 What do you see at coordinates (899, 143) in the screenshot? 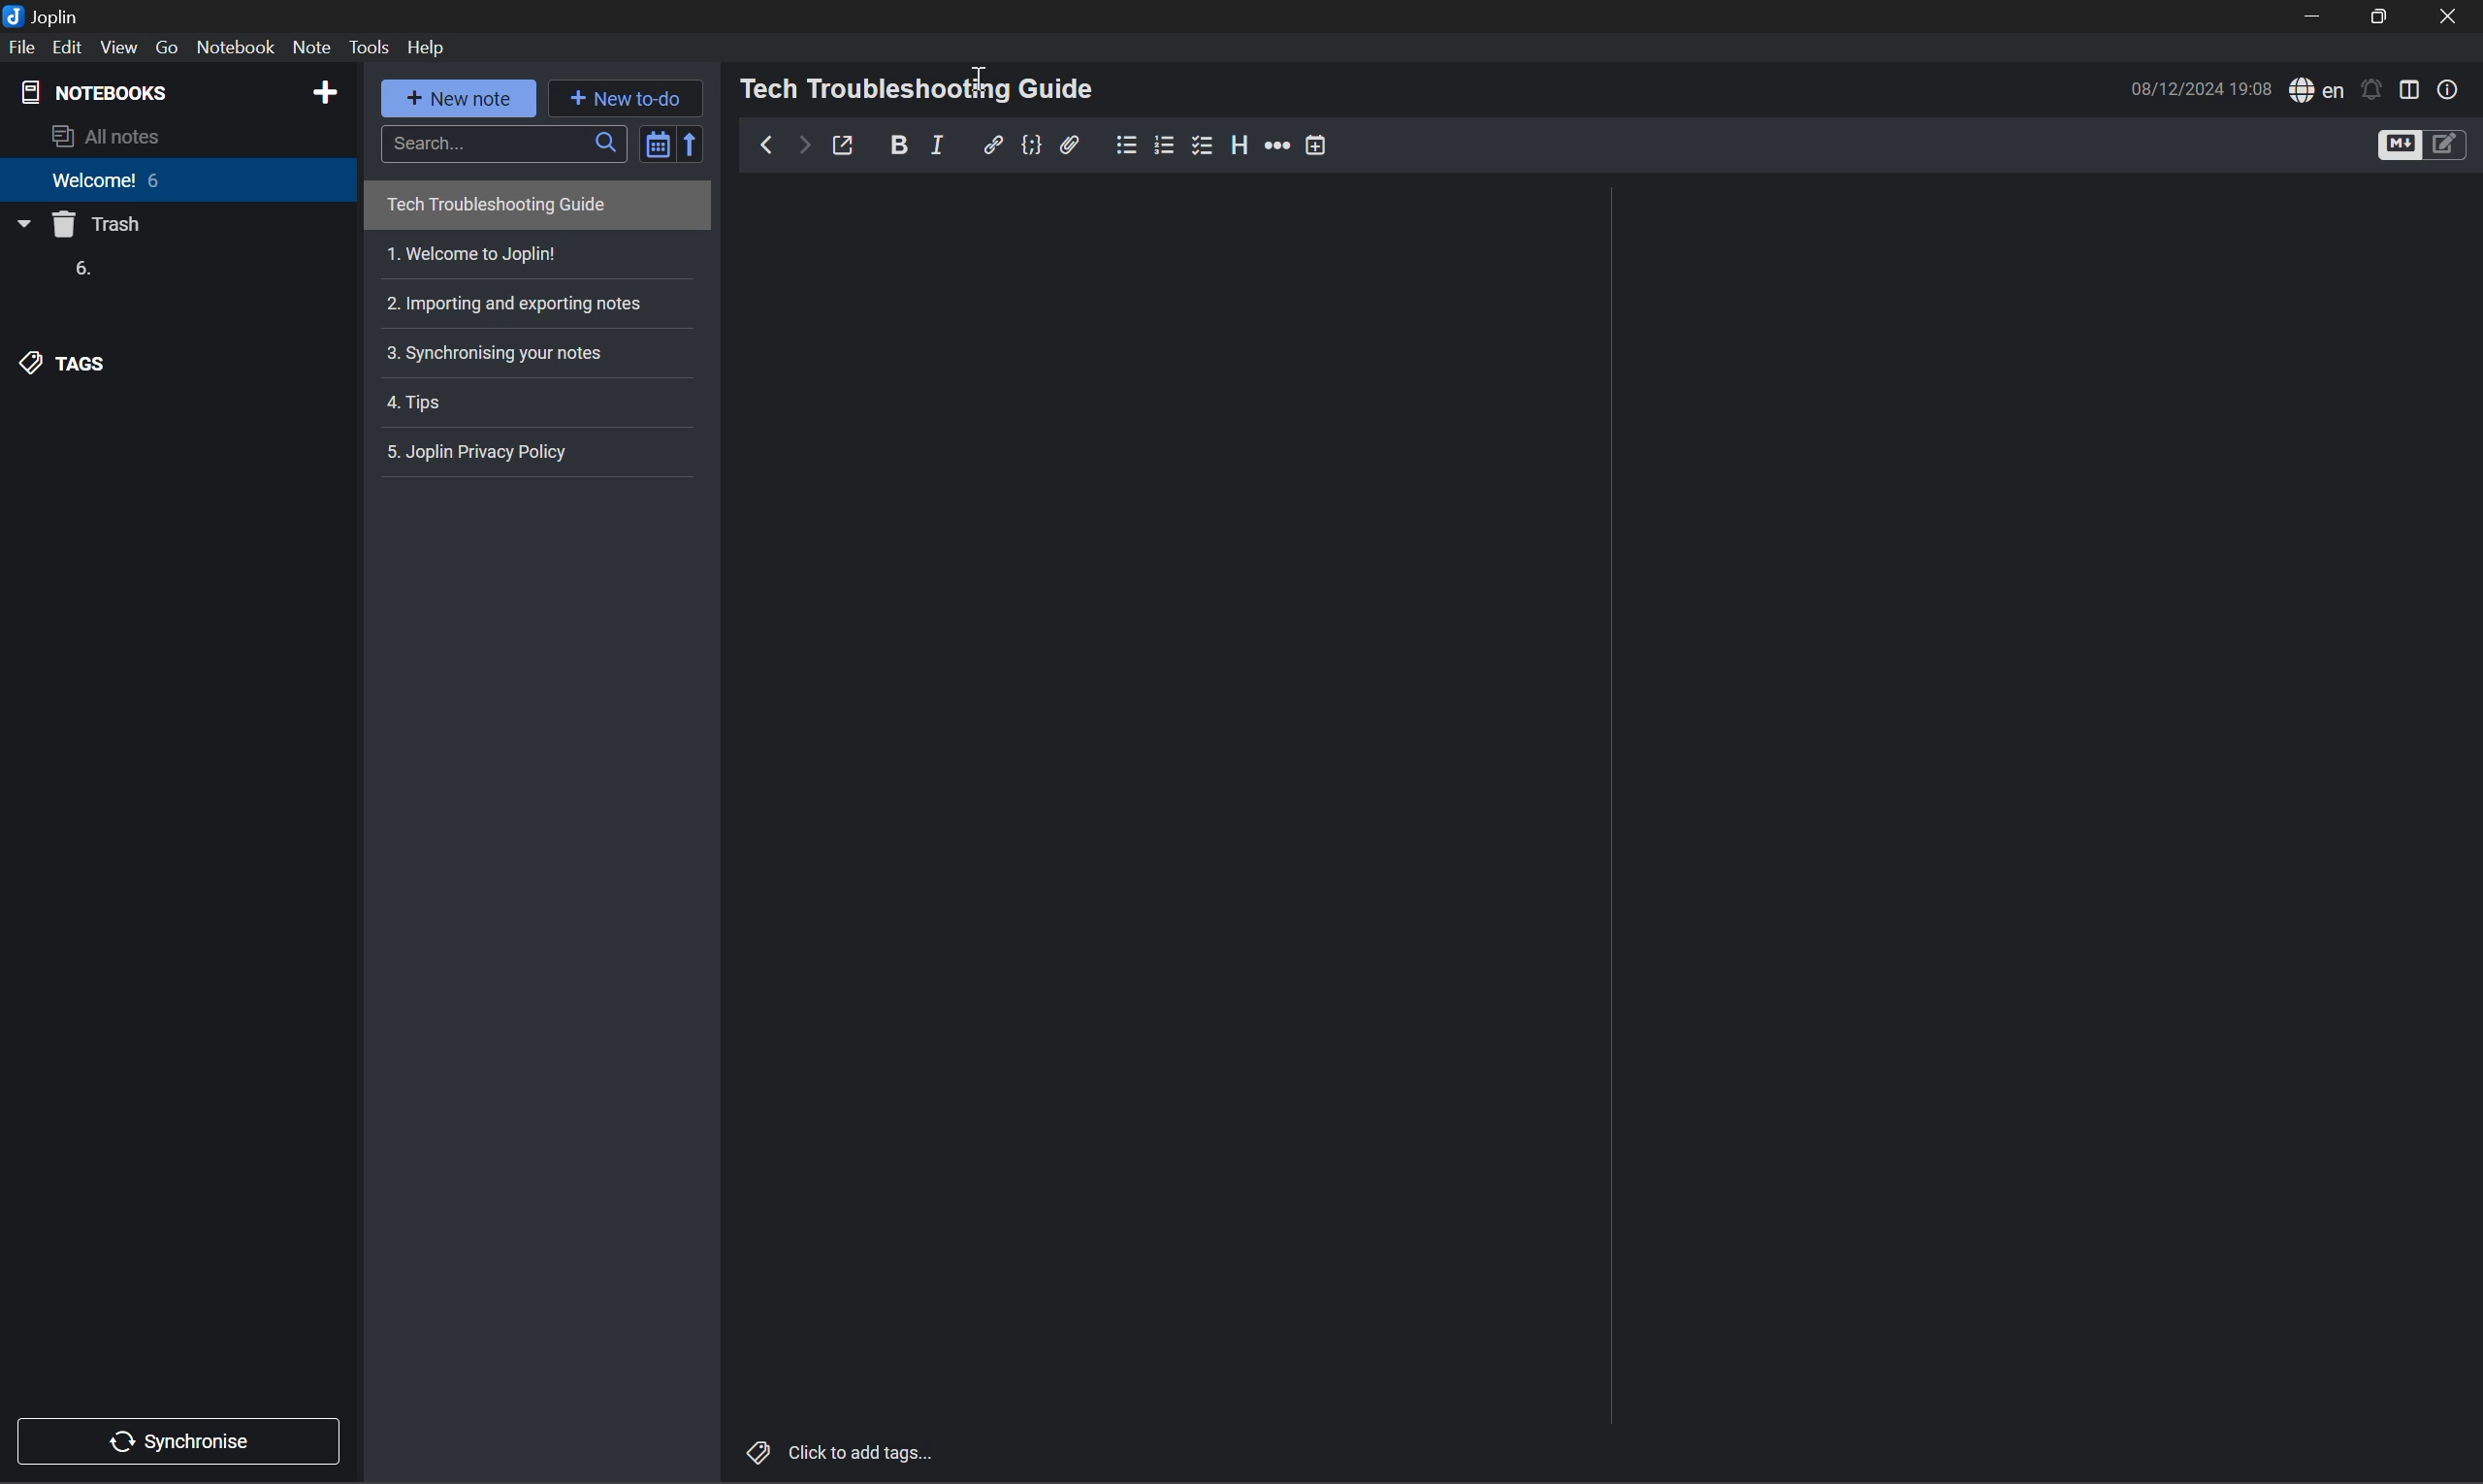
I see `Bold` at bounding box center [899, 143].